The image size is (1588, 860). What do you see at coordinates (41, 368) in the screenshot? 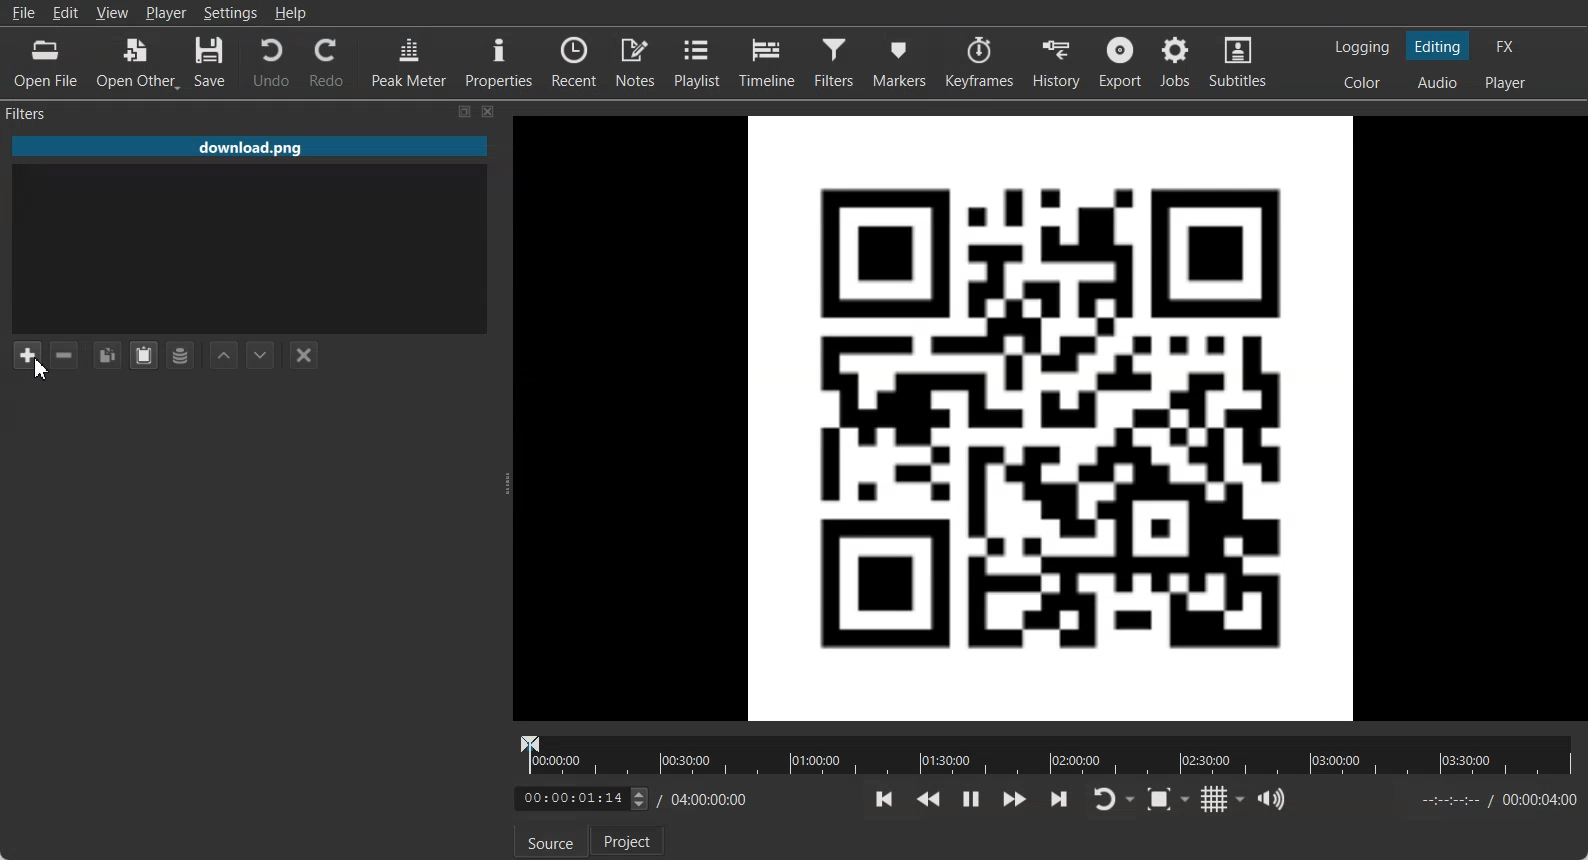
I see `Cursor` at bounding box center [41, 368].